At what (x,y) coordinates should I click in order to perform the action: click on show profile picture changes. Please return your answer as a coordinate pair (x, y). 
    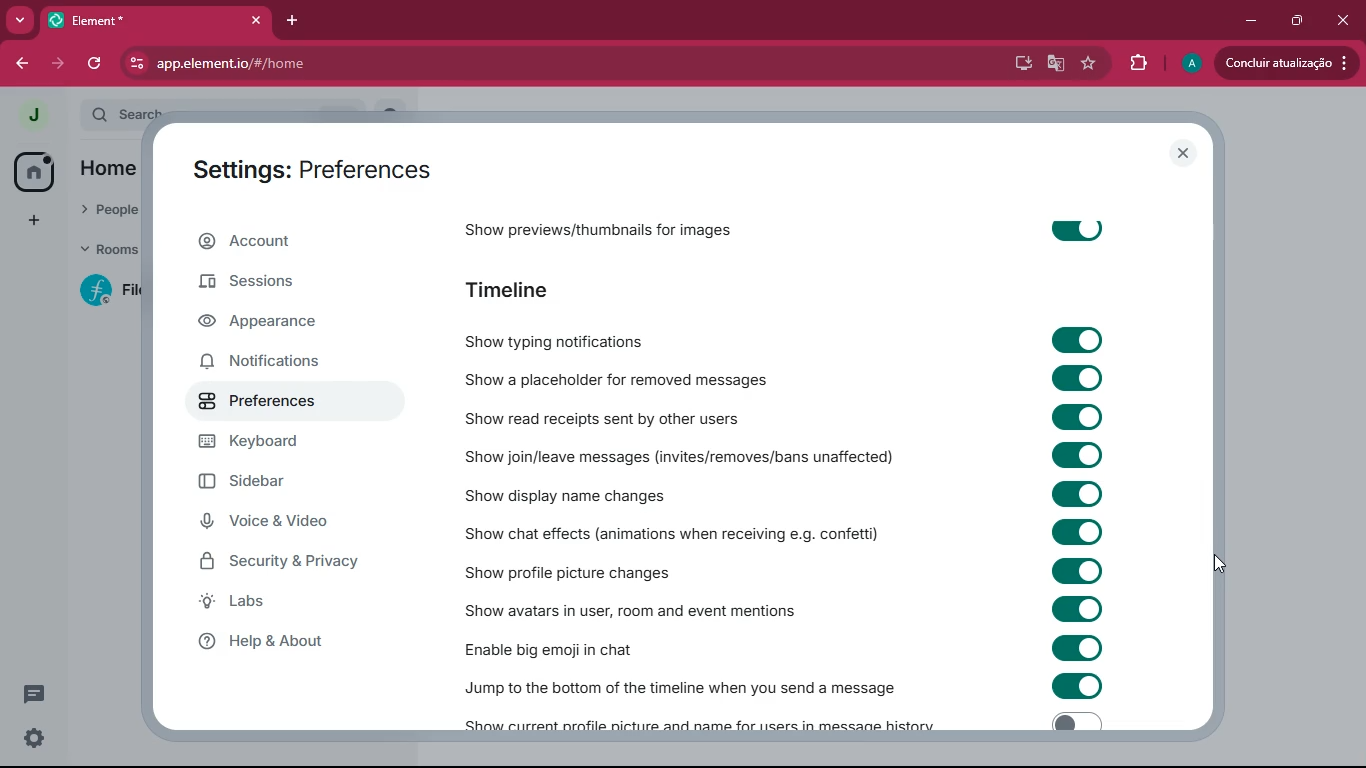
    Looking at the image, I should click on (613, 569).